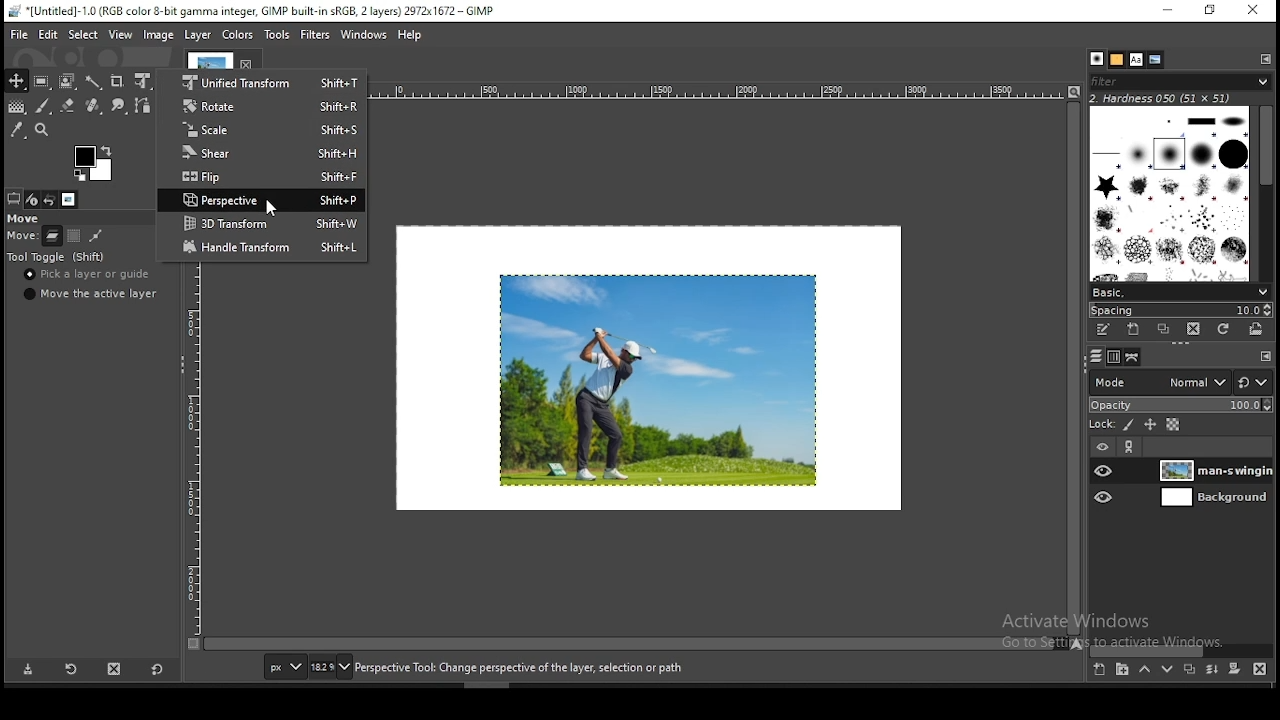 The height and width of the screenshot is (720, 1280). I want to click on layer , so click(1212, 498).